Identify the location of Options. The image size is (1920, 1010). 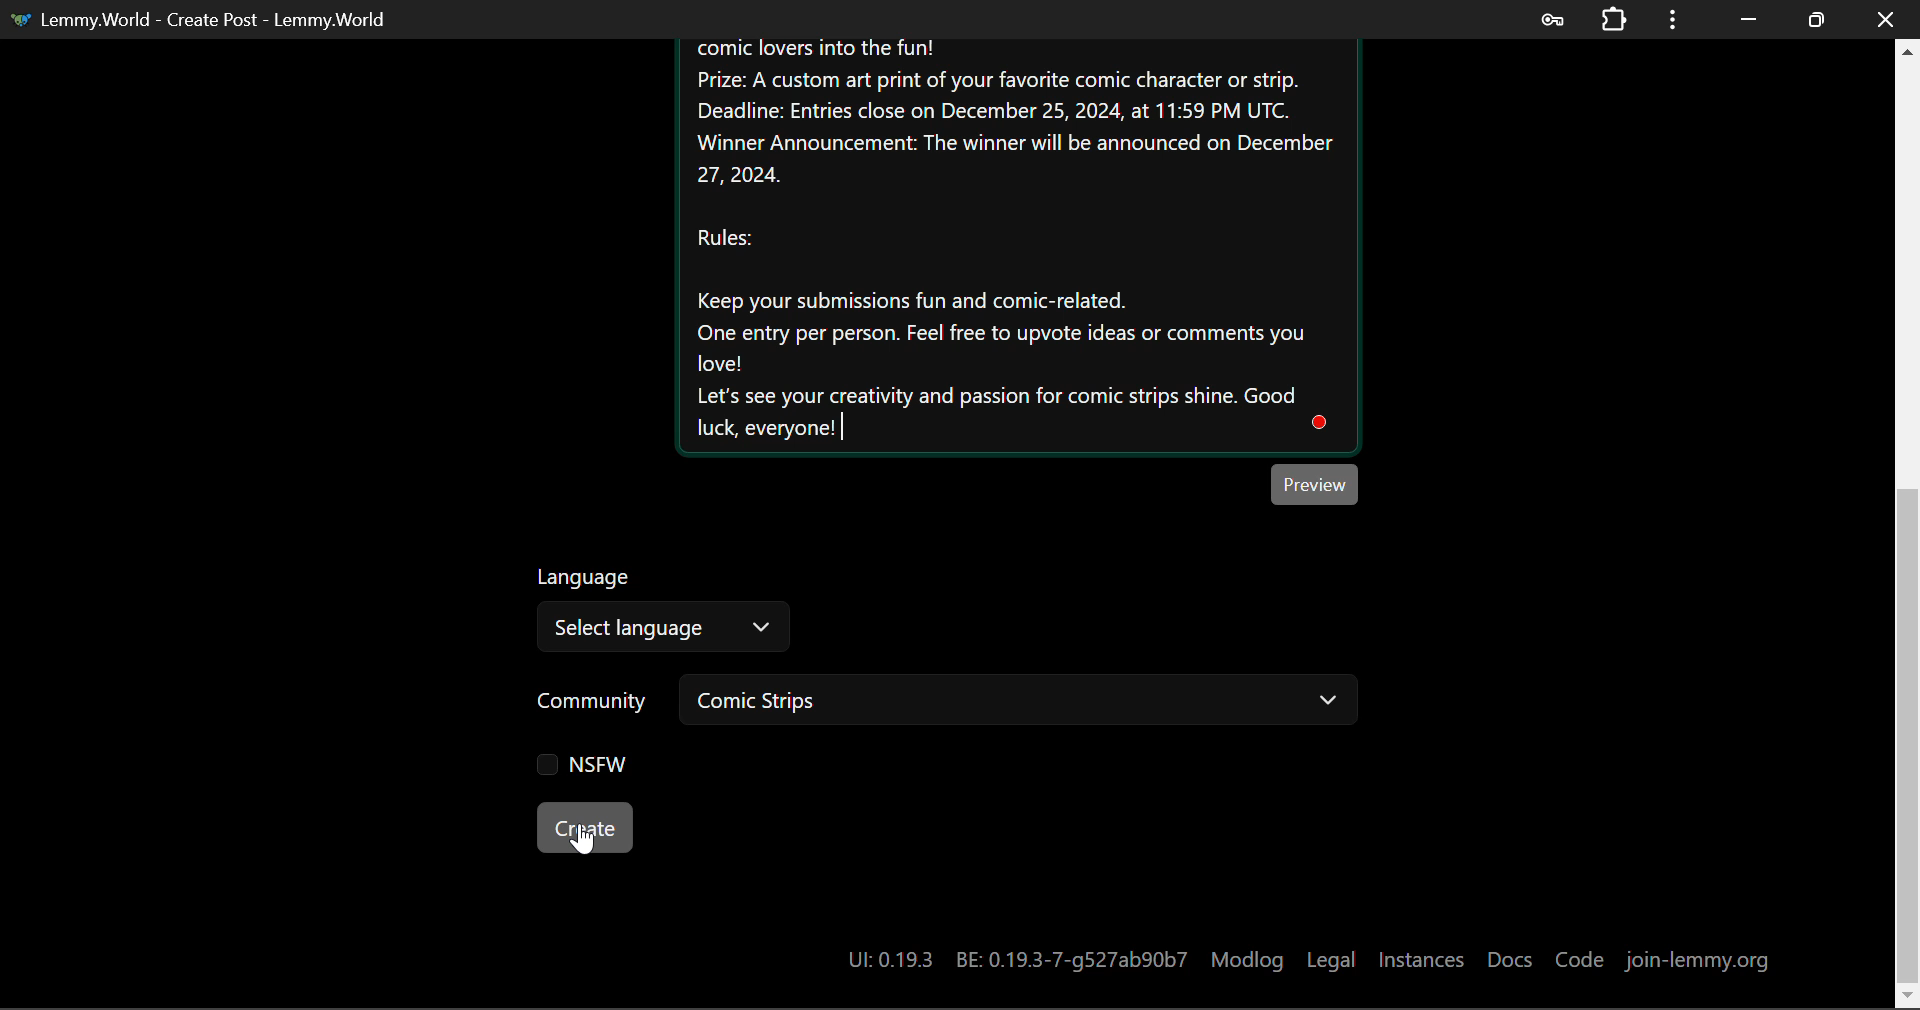
(1670, 19).